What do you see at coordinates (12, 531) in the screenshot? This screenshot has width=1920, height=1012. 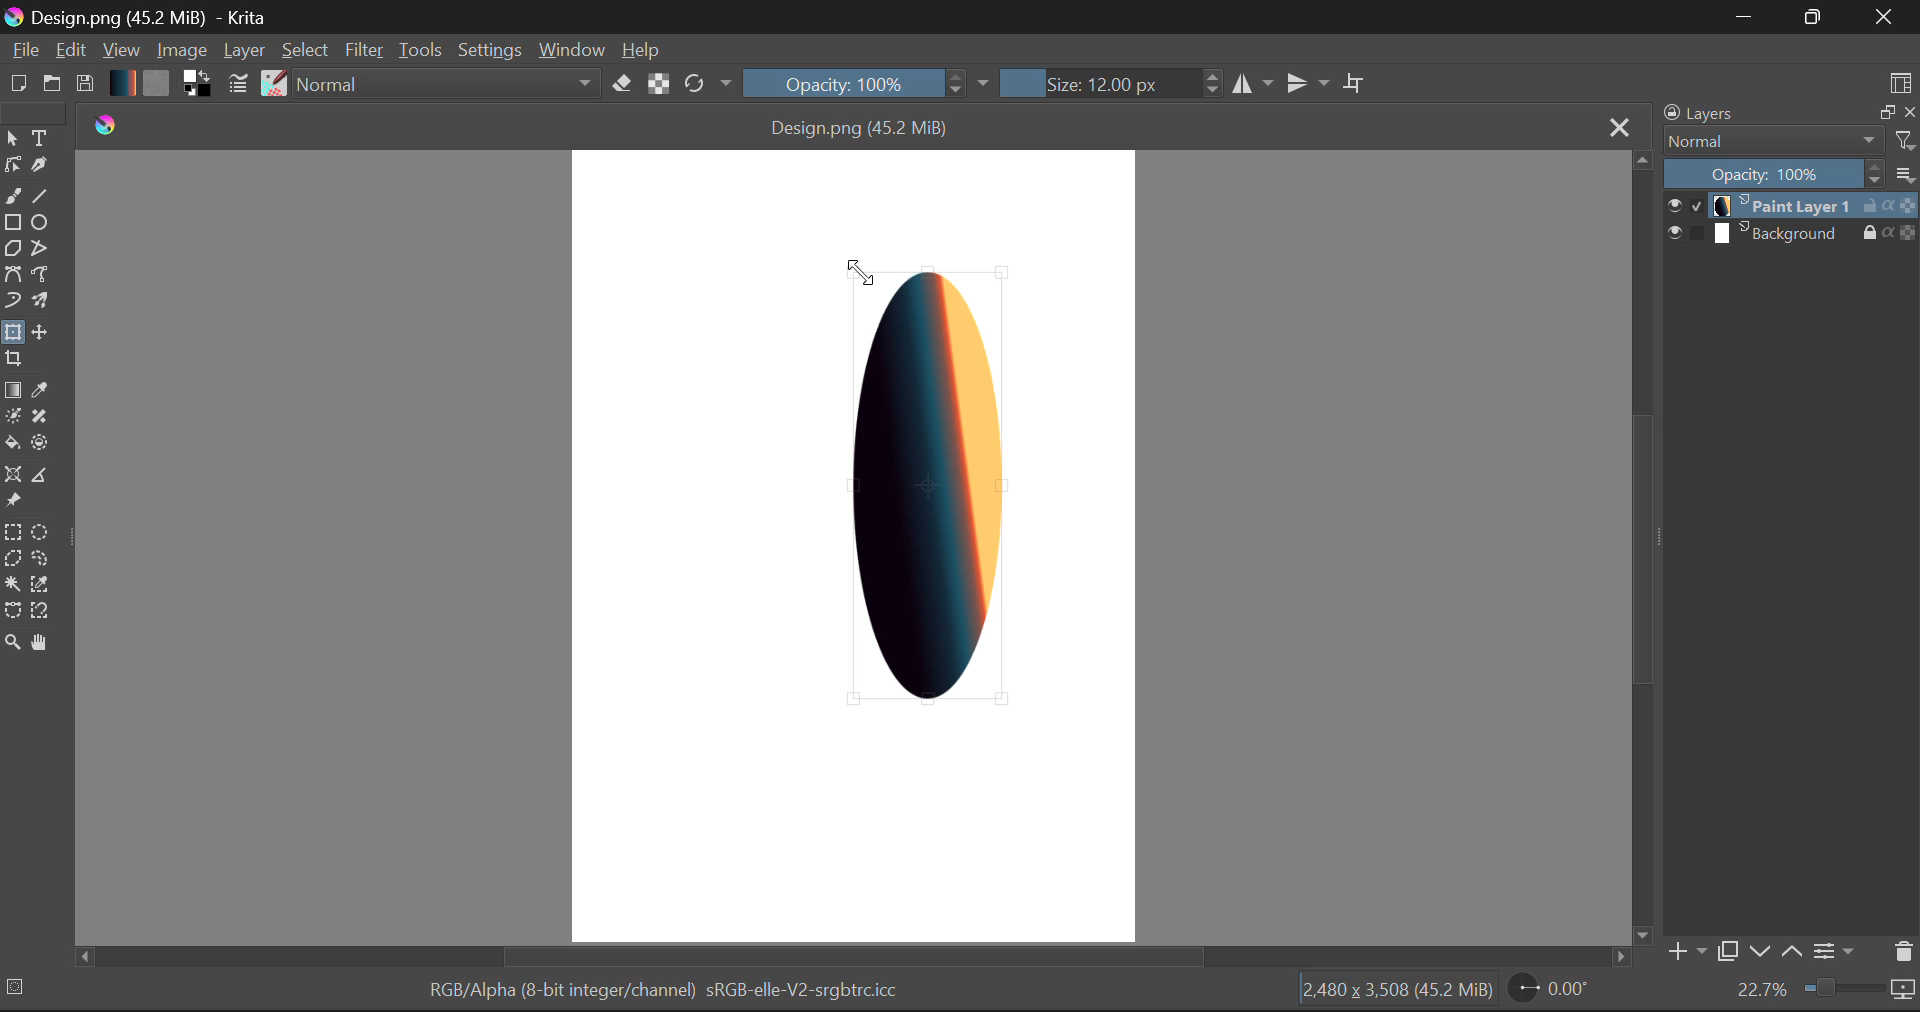 I see `Rectangular Selection` at bounding box center [12, 531].